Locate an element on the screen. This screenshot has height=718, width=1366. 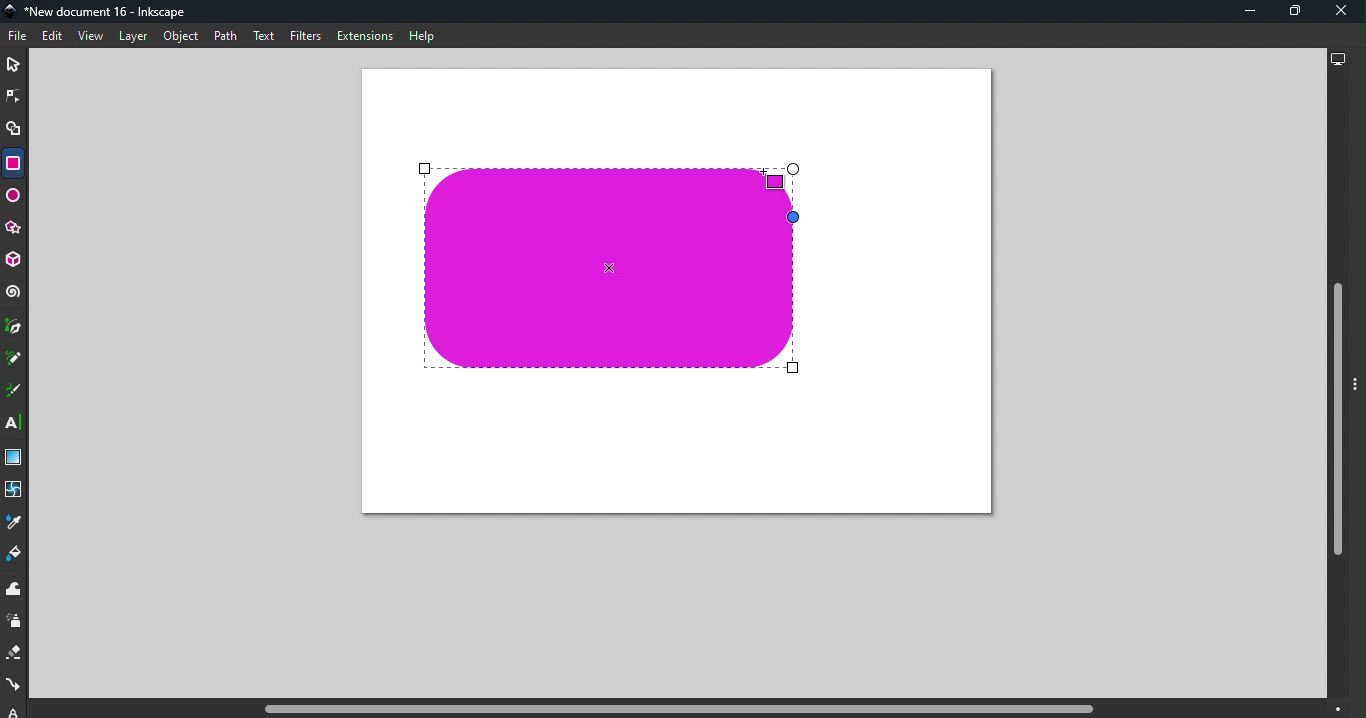
Rounded Rectangle is located at coordinates (609, 270).